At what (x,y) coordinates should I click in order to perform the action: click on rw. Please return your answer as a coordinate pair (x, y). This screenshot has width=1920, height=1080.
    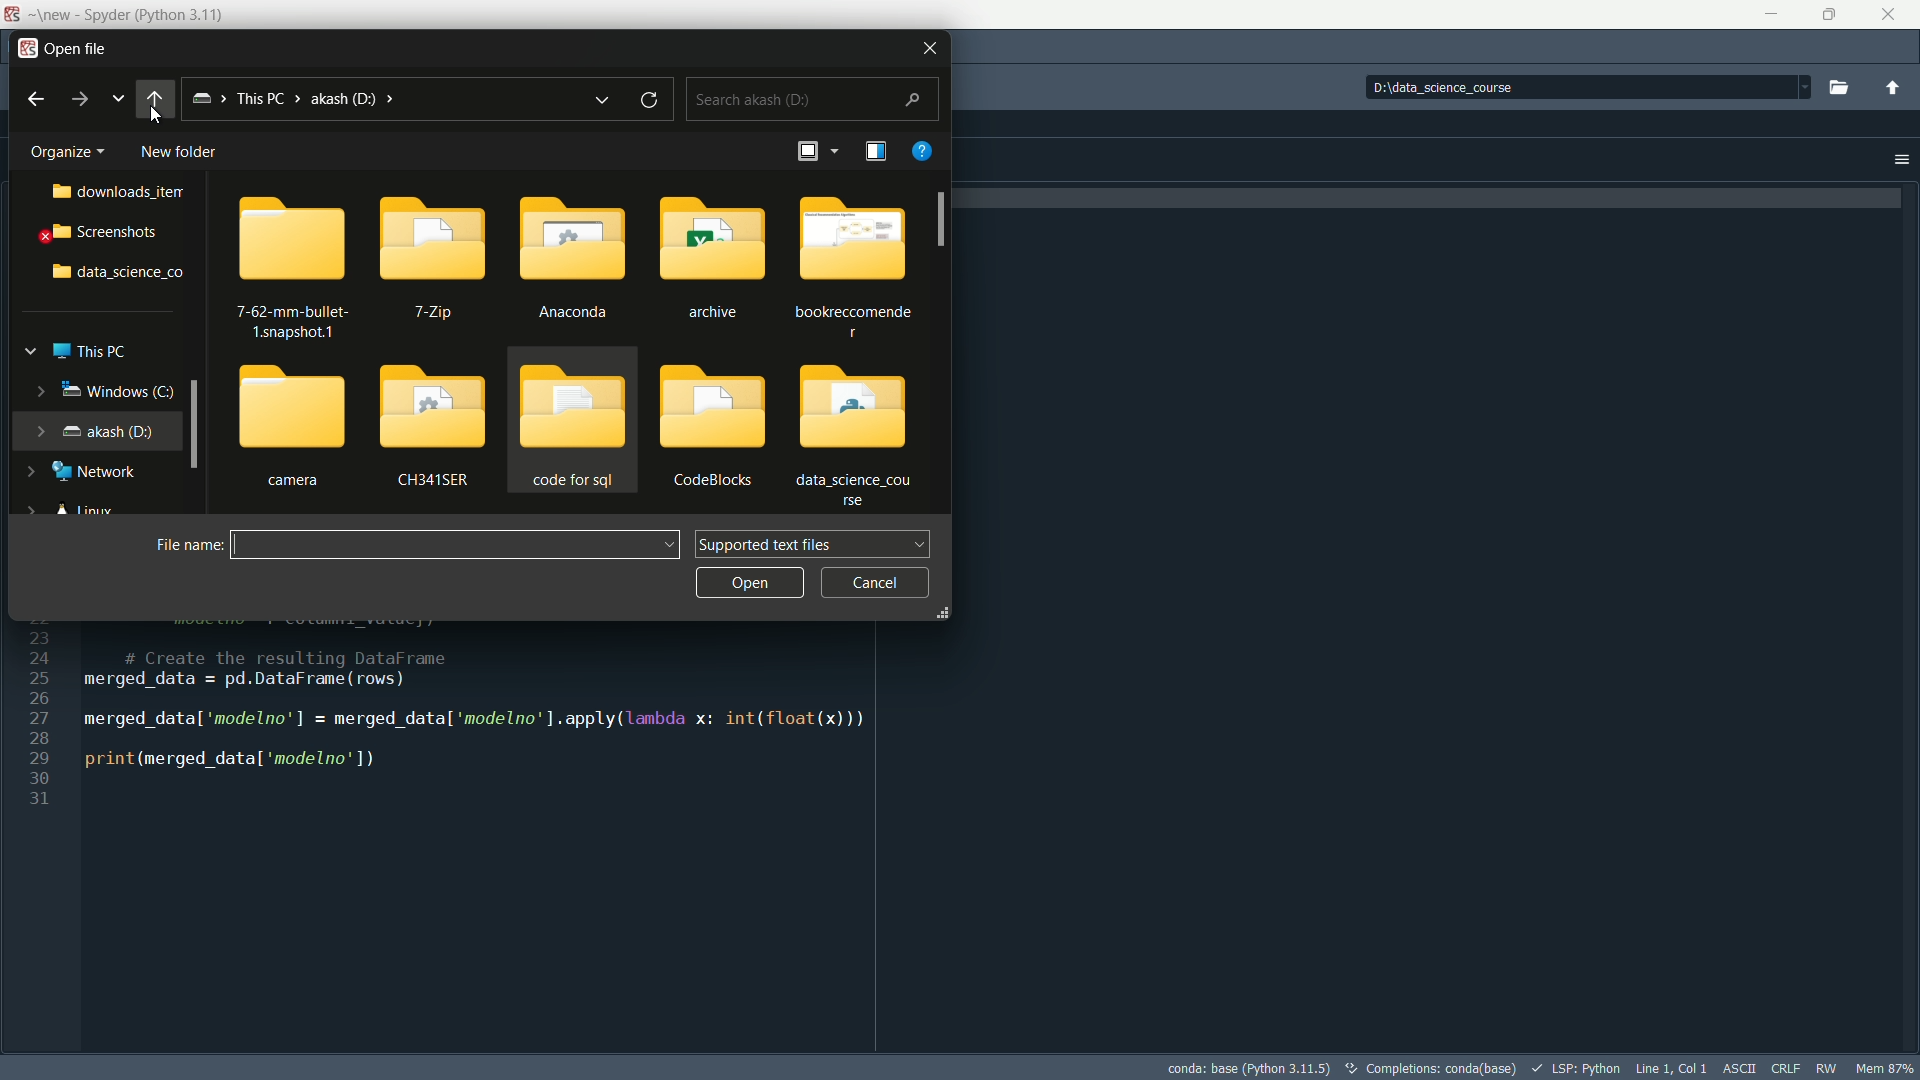
    Looking at the image, I should click on (1828, 1067).